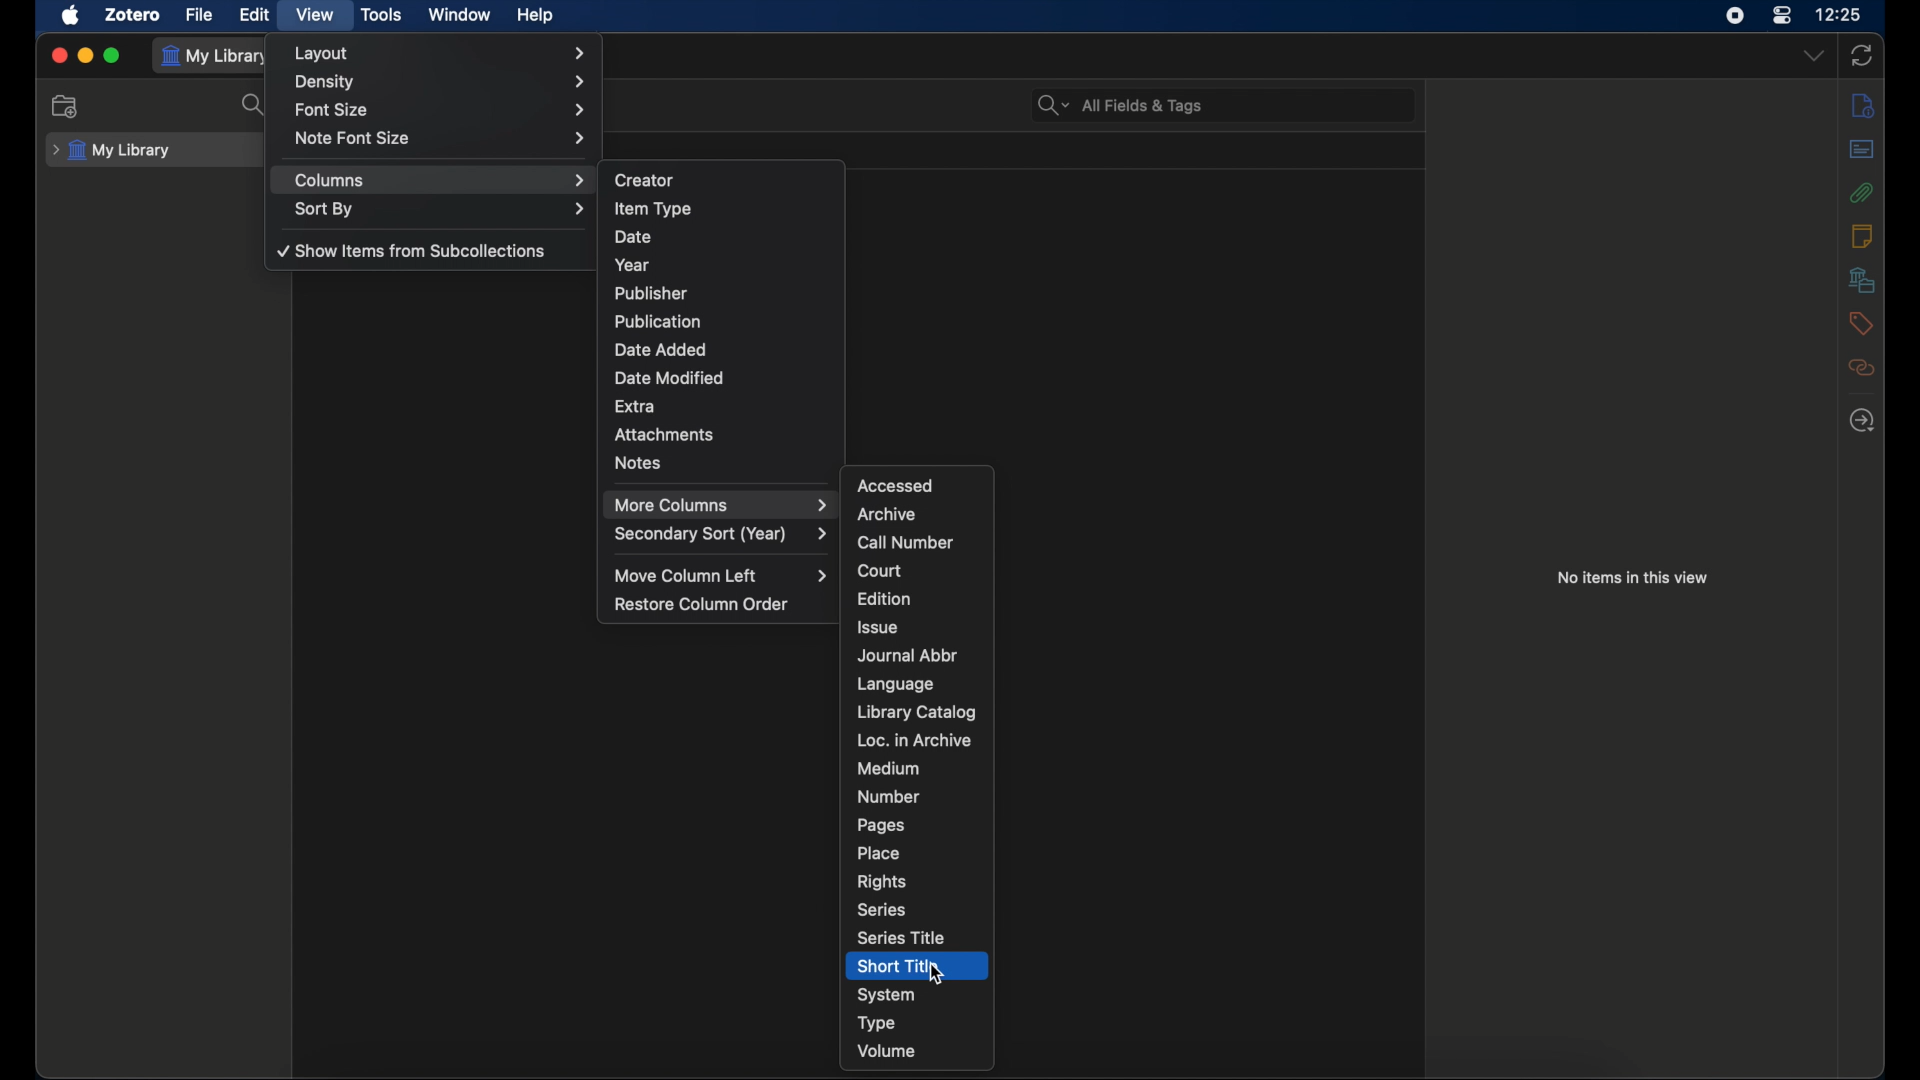 The image size is (1920, 1080). Describe the element at coordinates (895, 684) in the screenshot. I see `language` at that location.